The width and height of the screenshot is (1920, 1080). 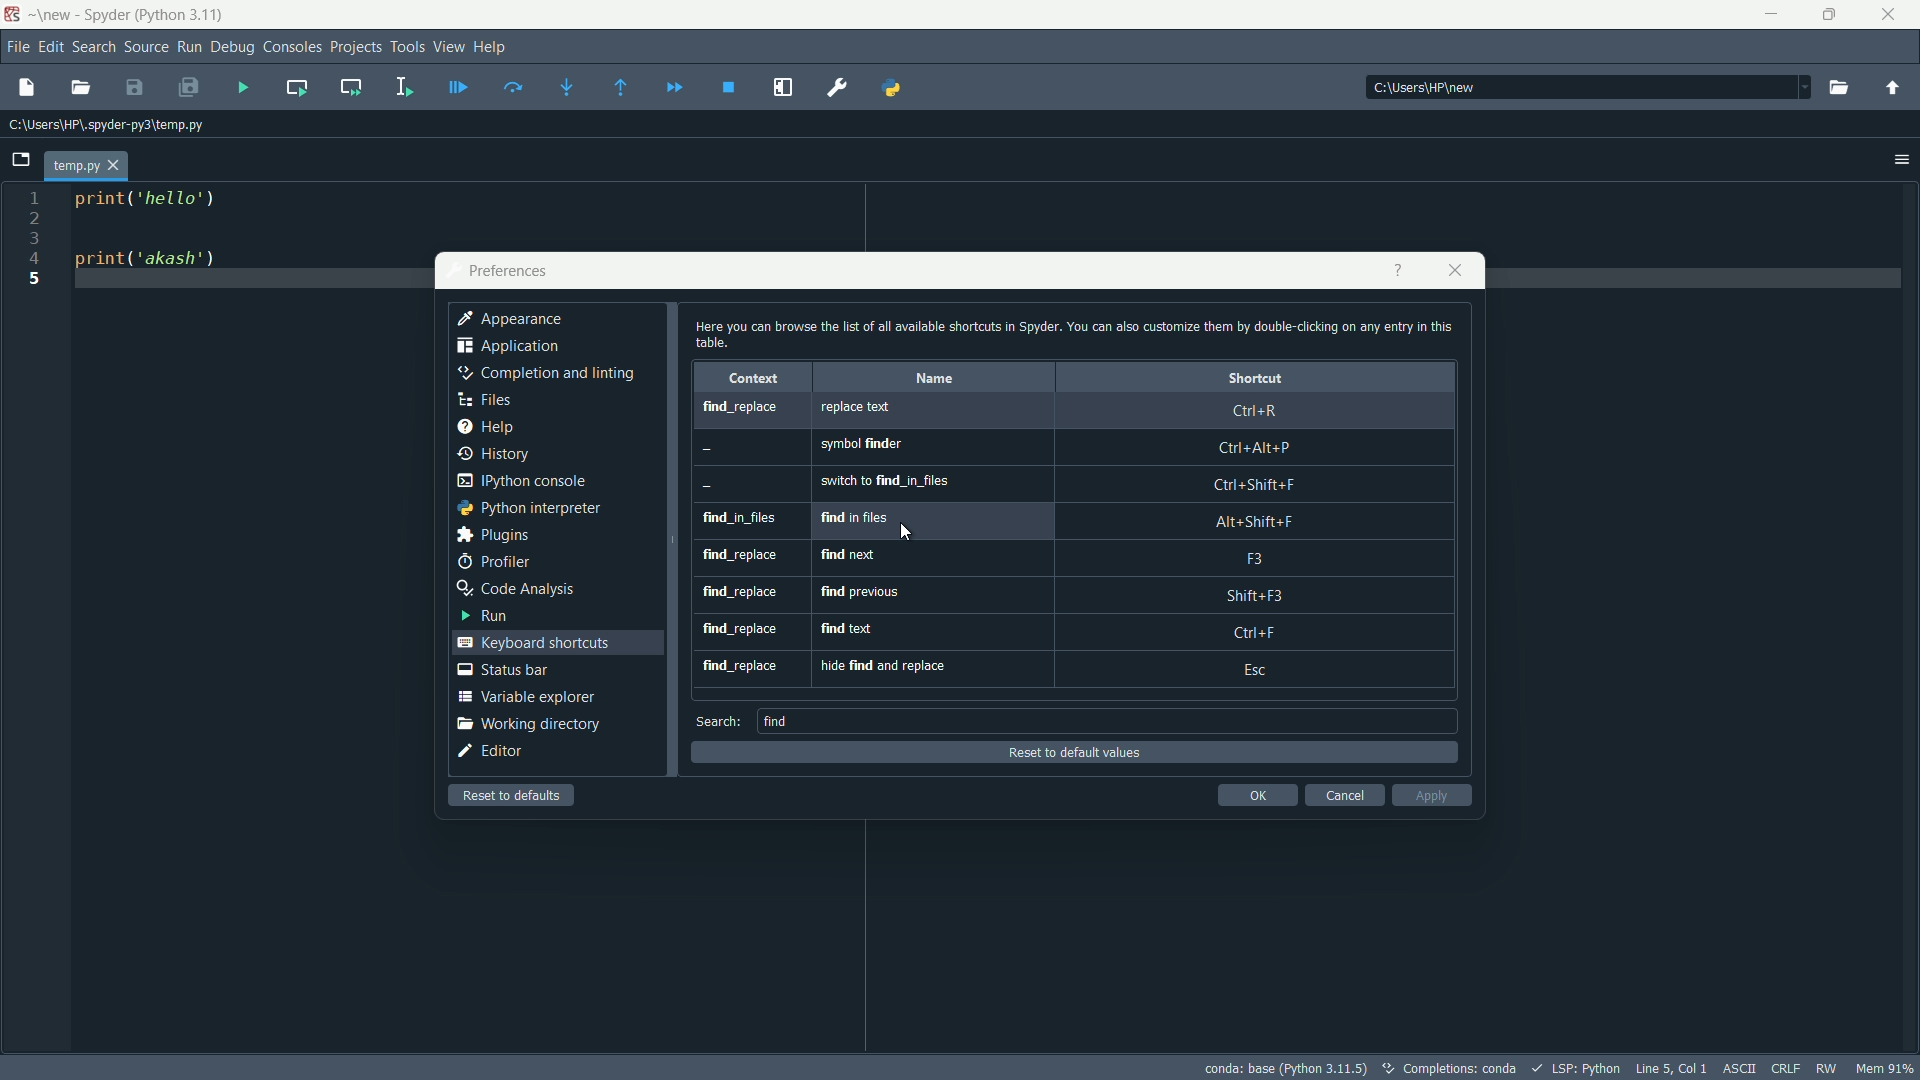 I want to click on shortcut column , so click(x=1256, y=376).